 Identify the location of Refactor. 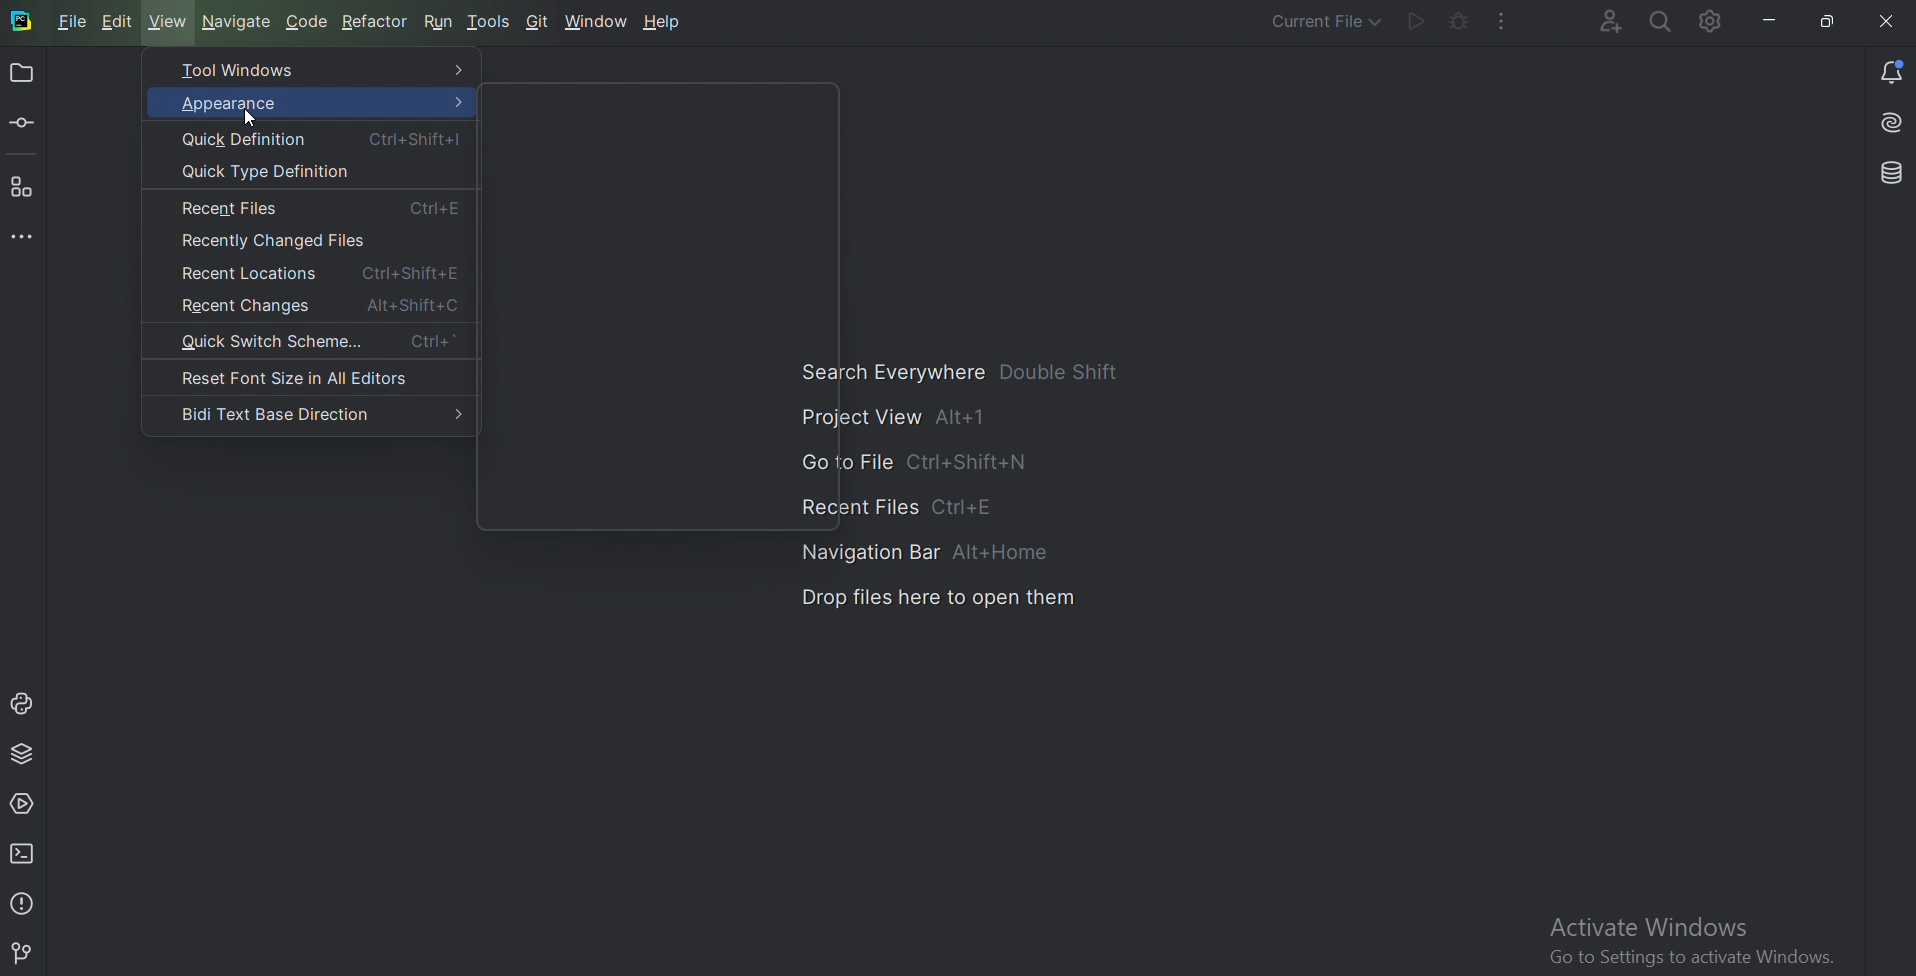
(377, 20).